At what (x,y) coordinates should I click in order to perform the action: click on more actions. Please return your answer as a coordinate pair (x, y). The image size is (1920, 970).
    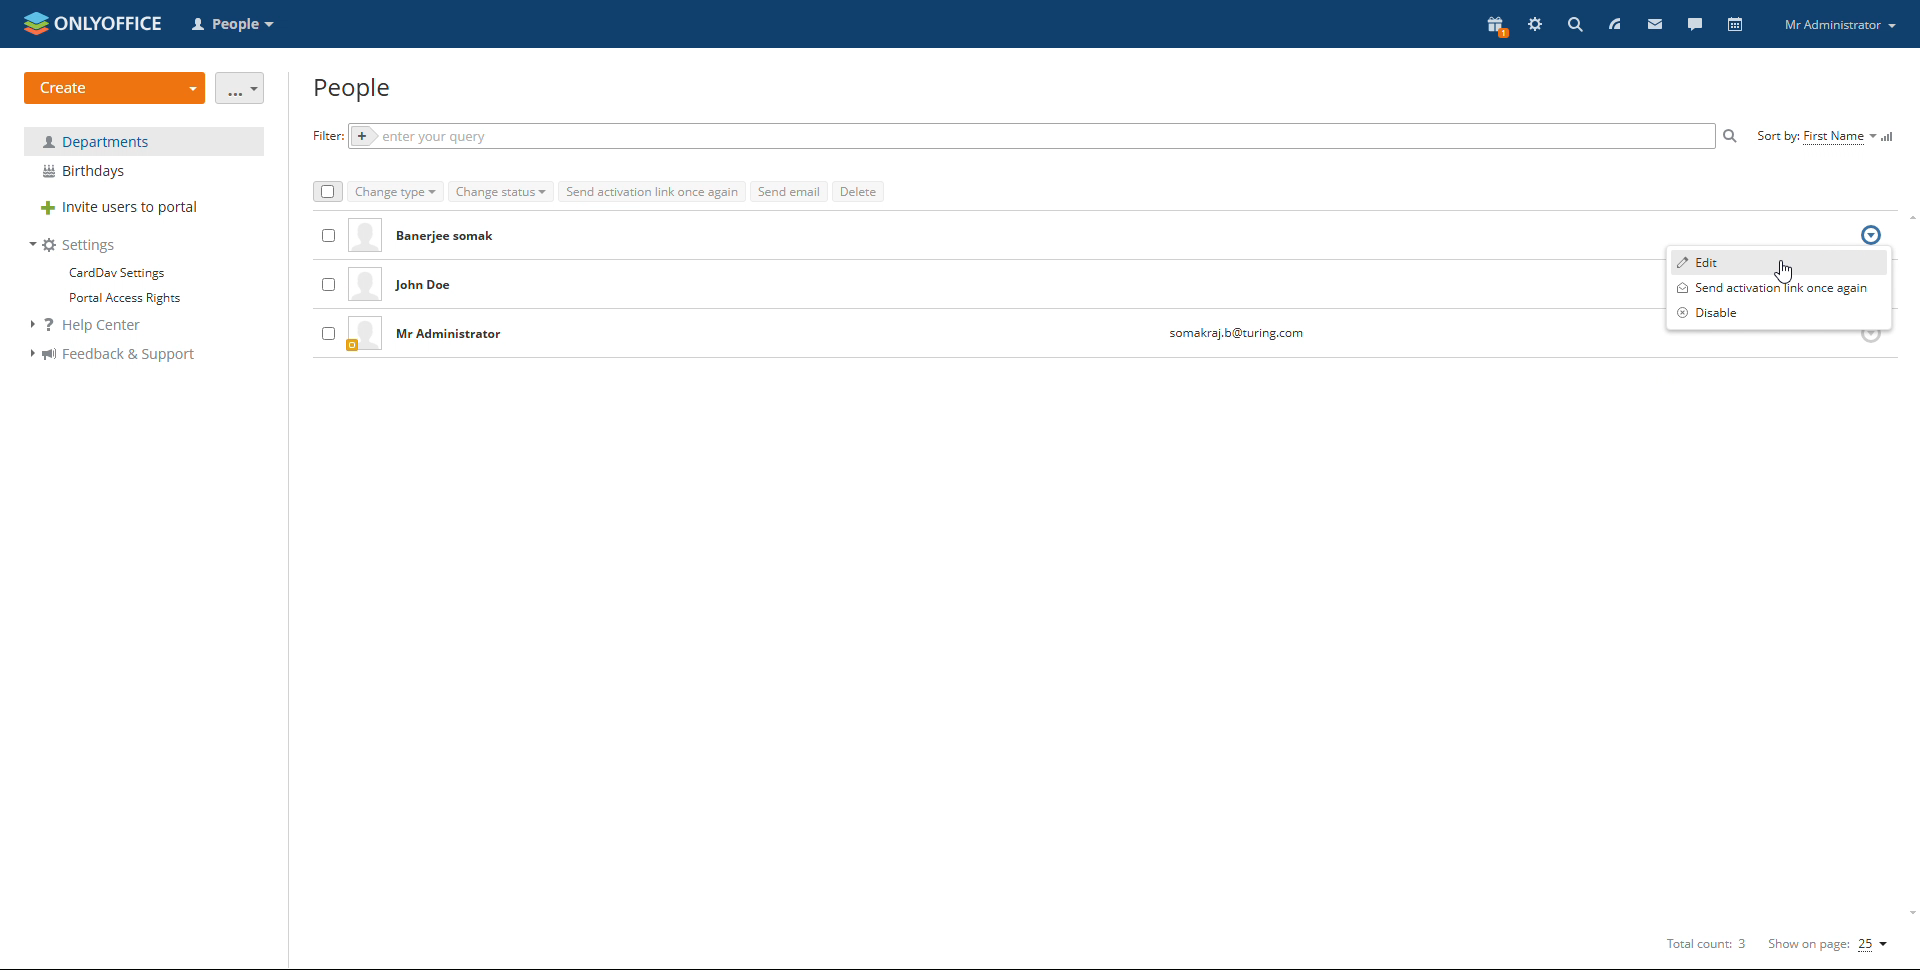
    Looking at the image, I should click on (241, 88).